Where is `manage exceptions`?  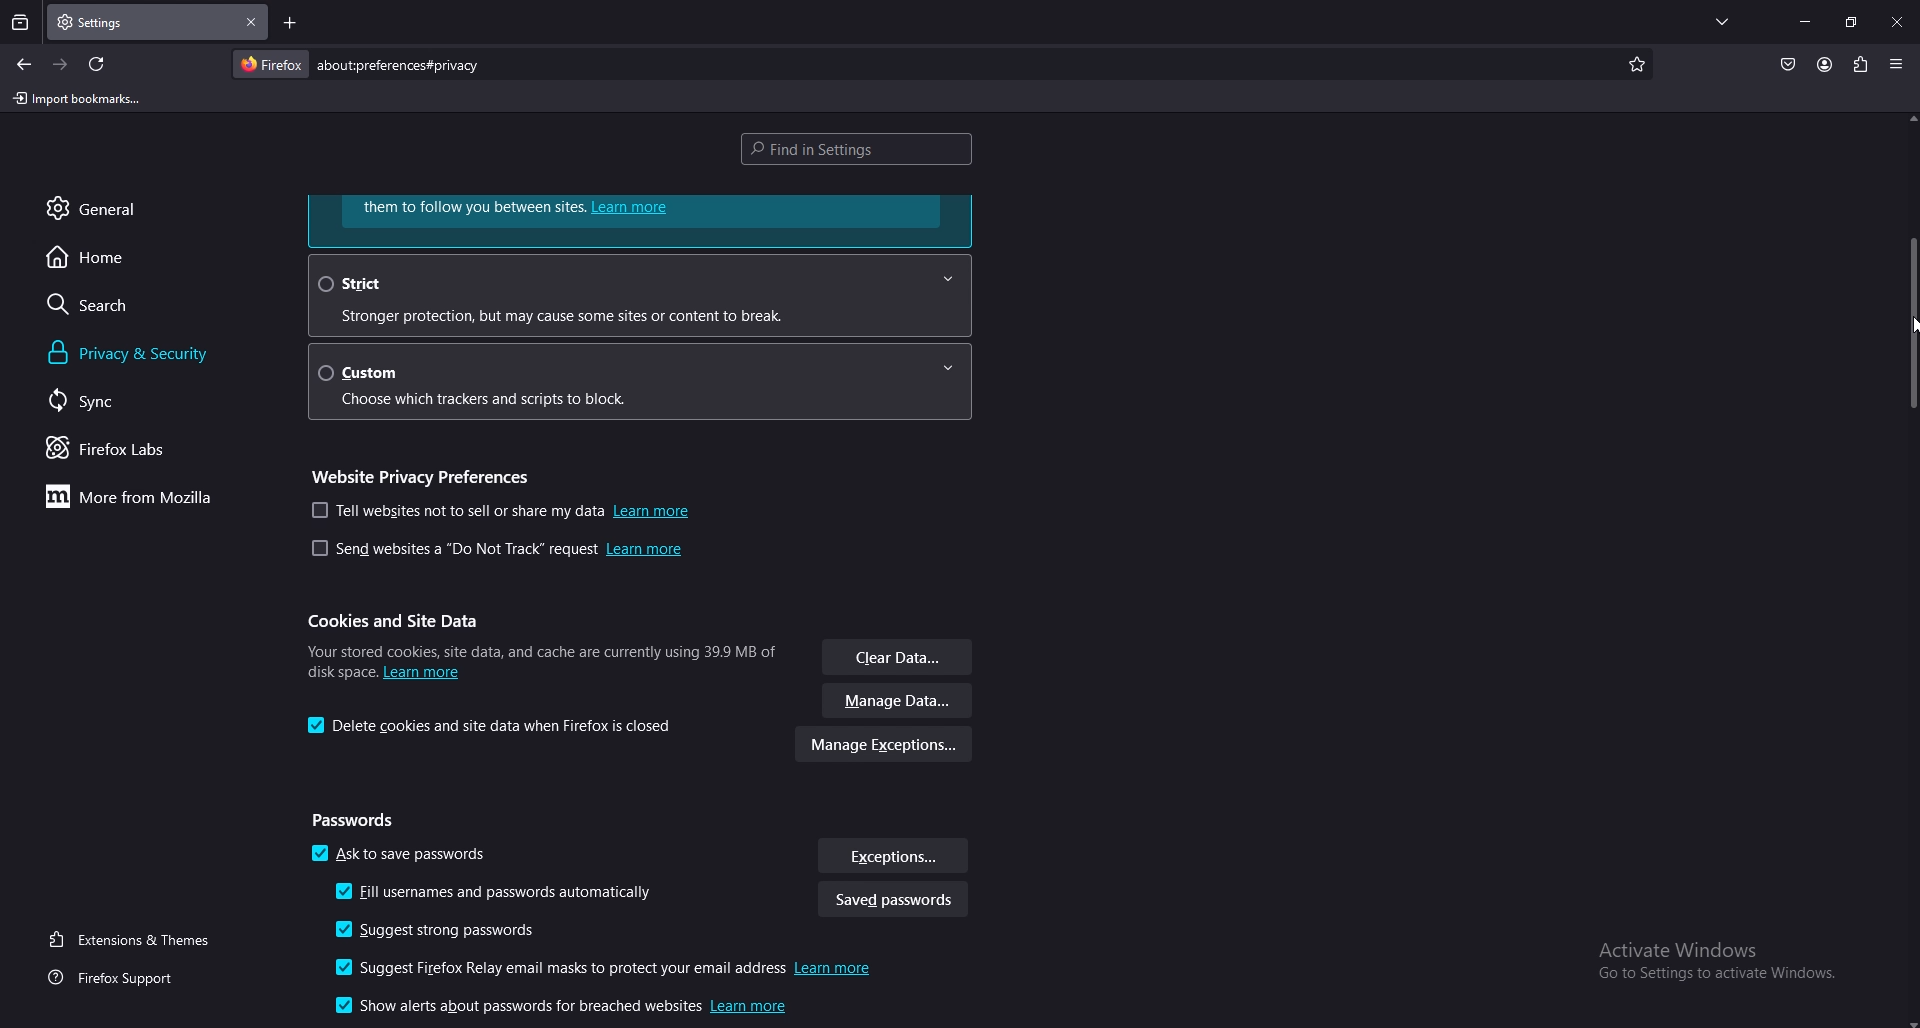
manage exceptions is located at coordinates (885, 747).